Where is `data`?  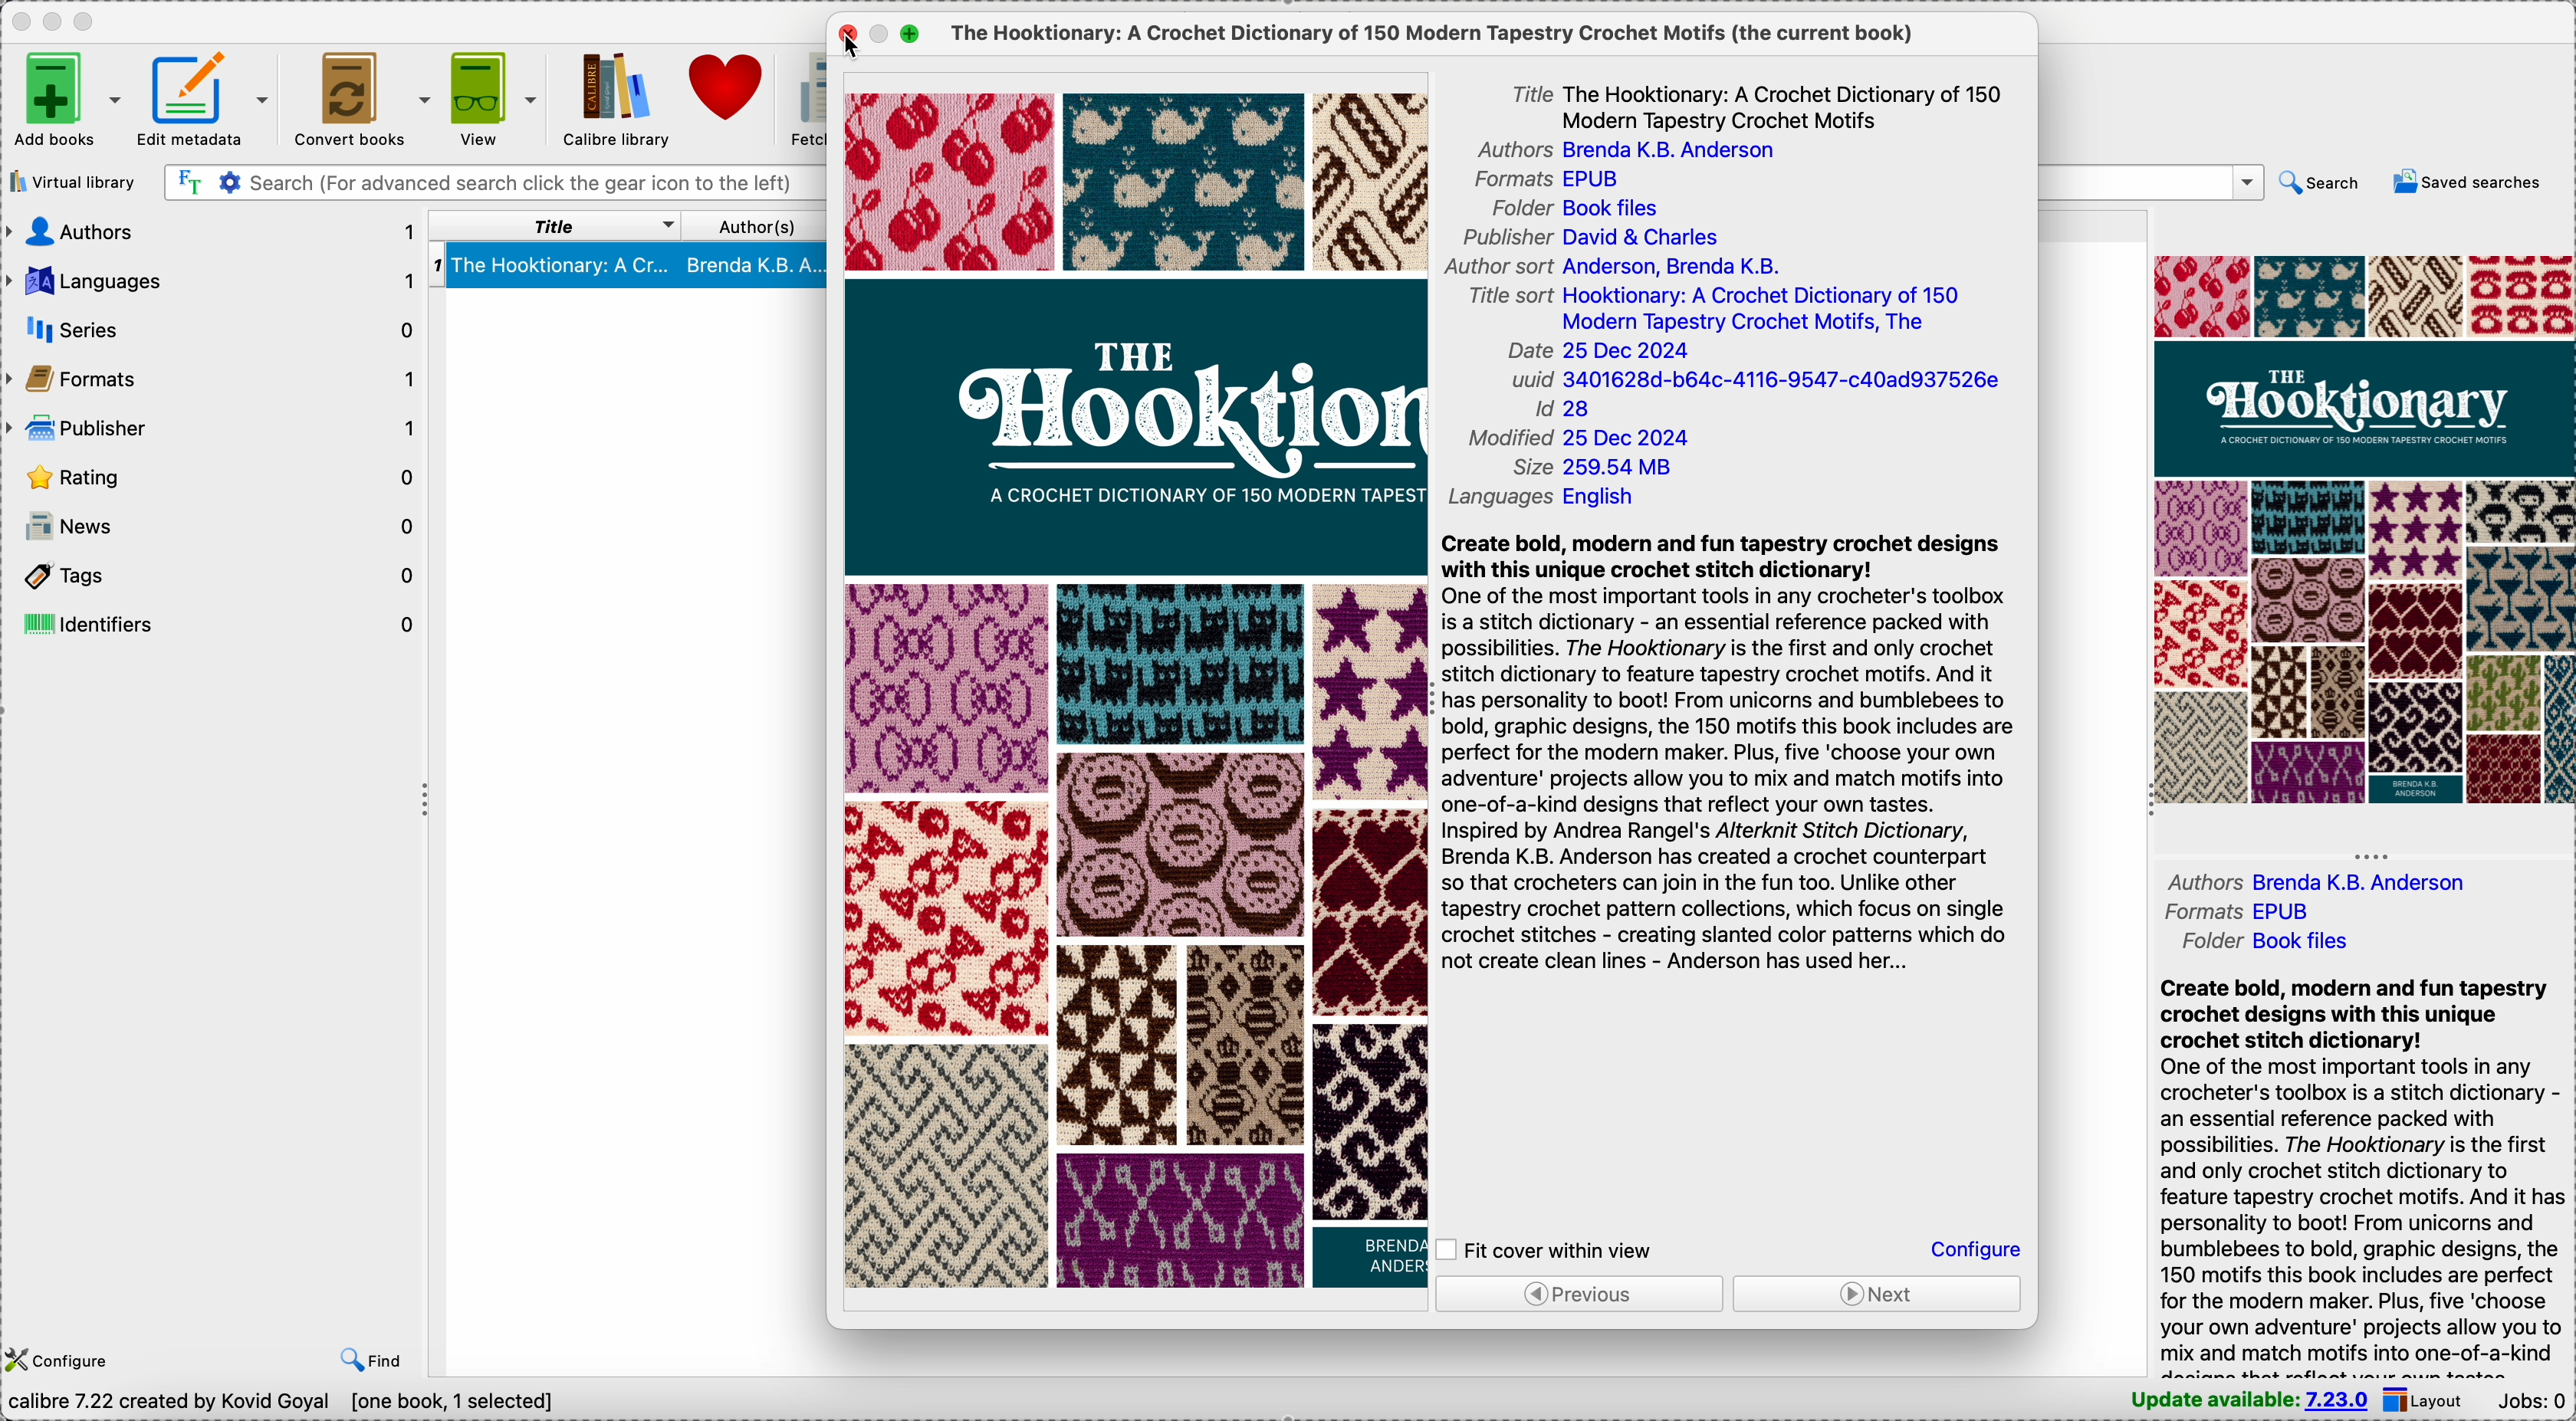
data is located at coordinates (287, 1404).